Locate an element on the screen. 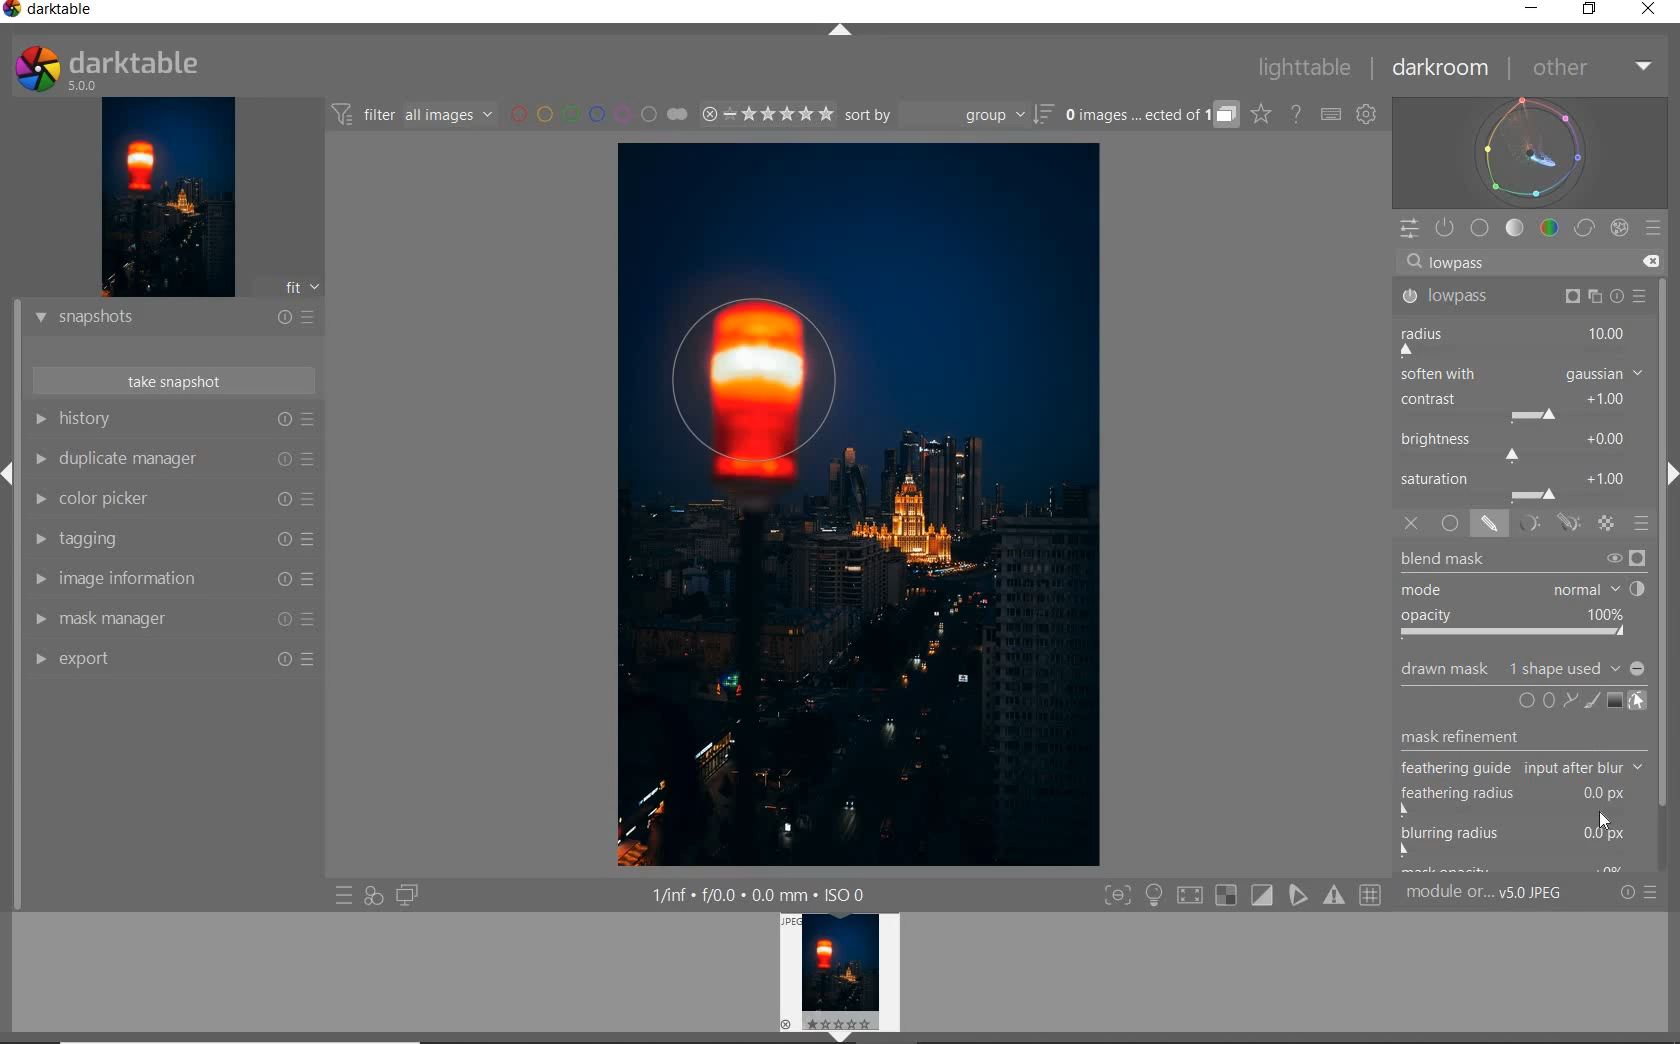  MASK MANAGER is located at coordinates (173, 620).